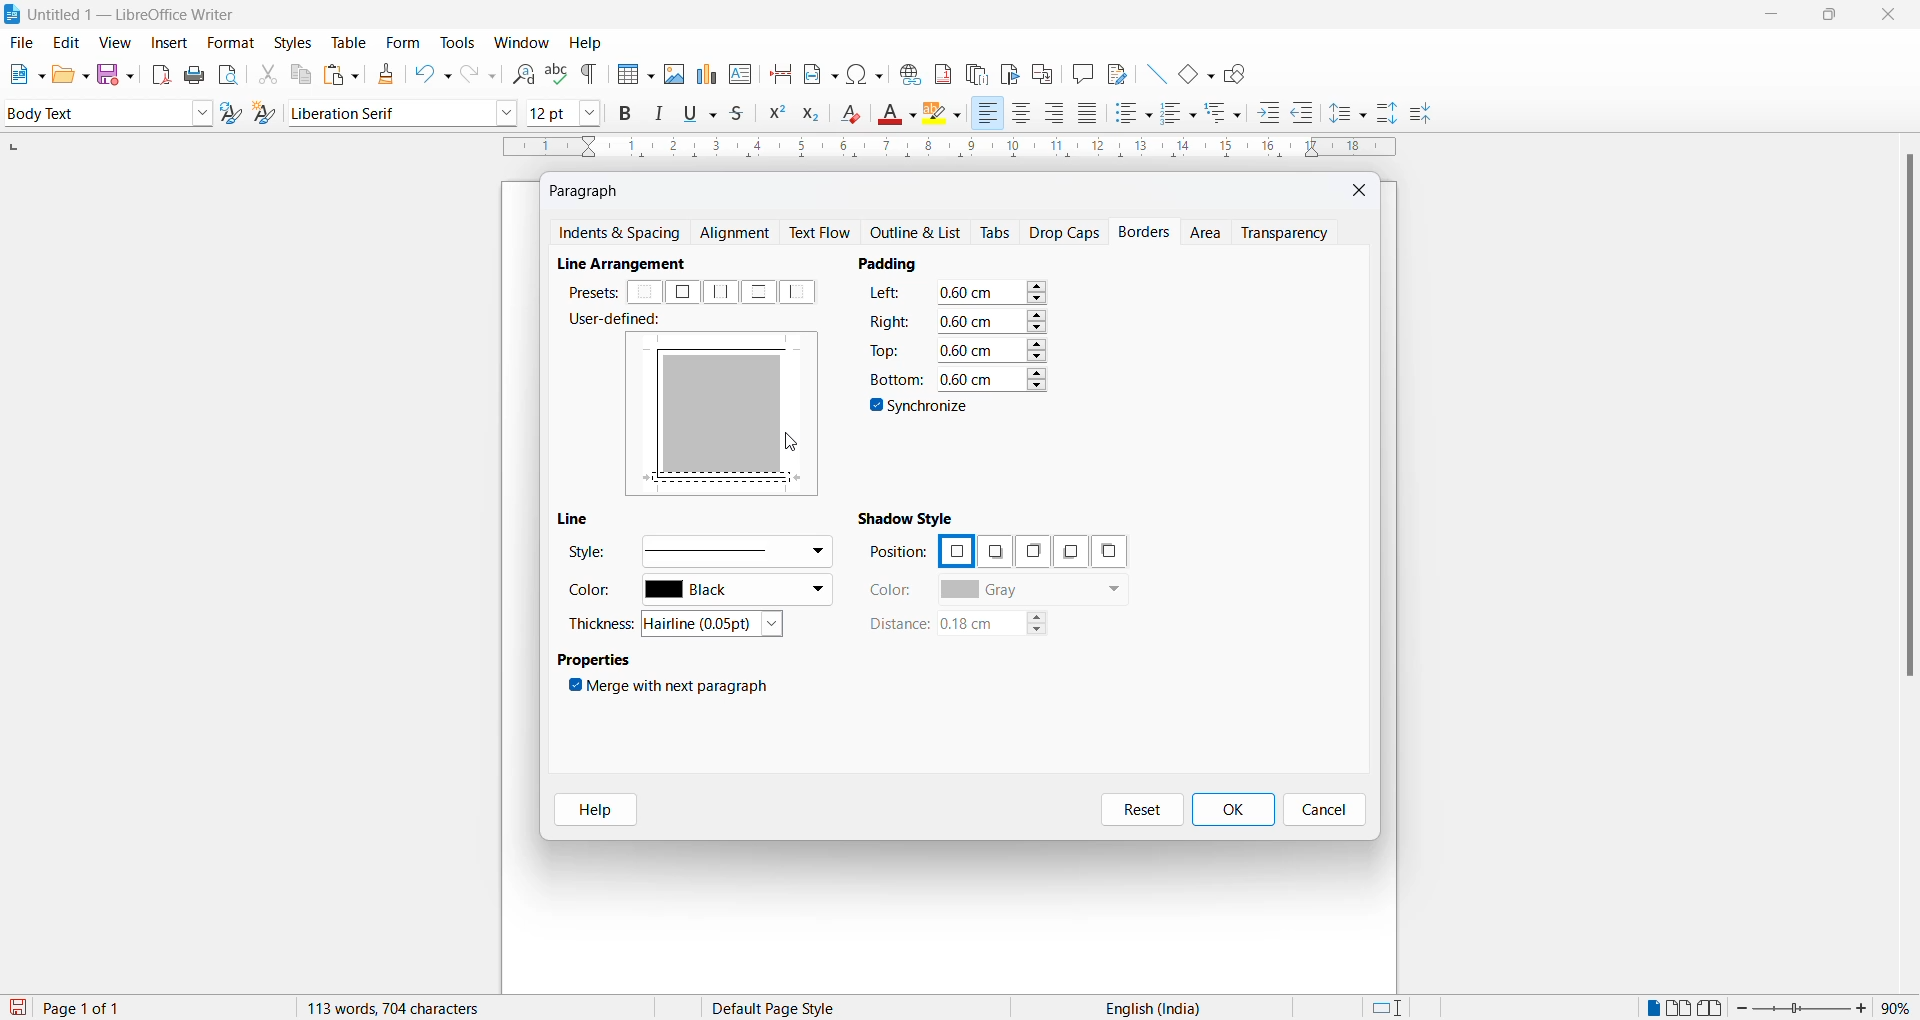  What do you see at coordinates (586, 43) in the screenshot?
I see `help` at bounding box center [586, 43].